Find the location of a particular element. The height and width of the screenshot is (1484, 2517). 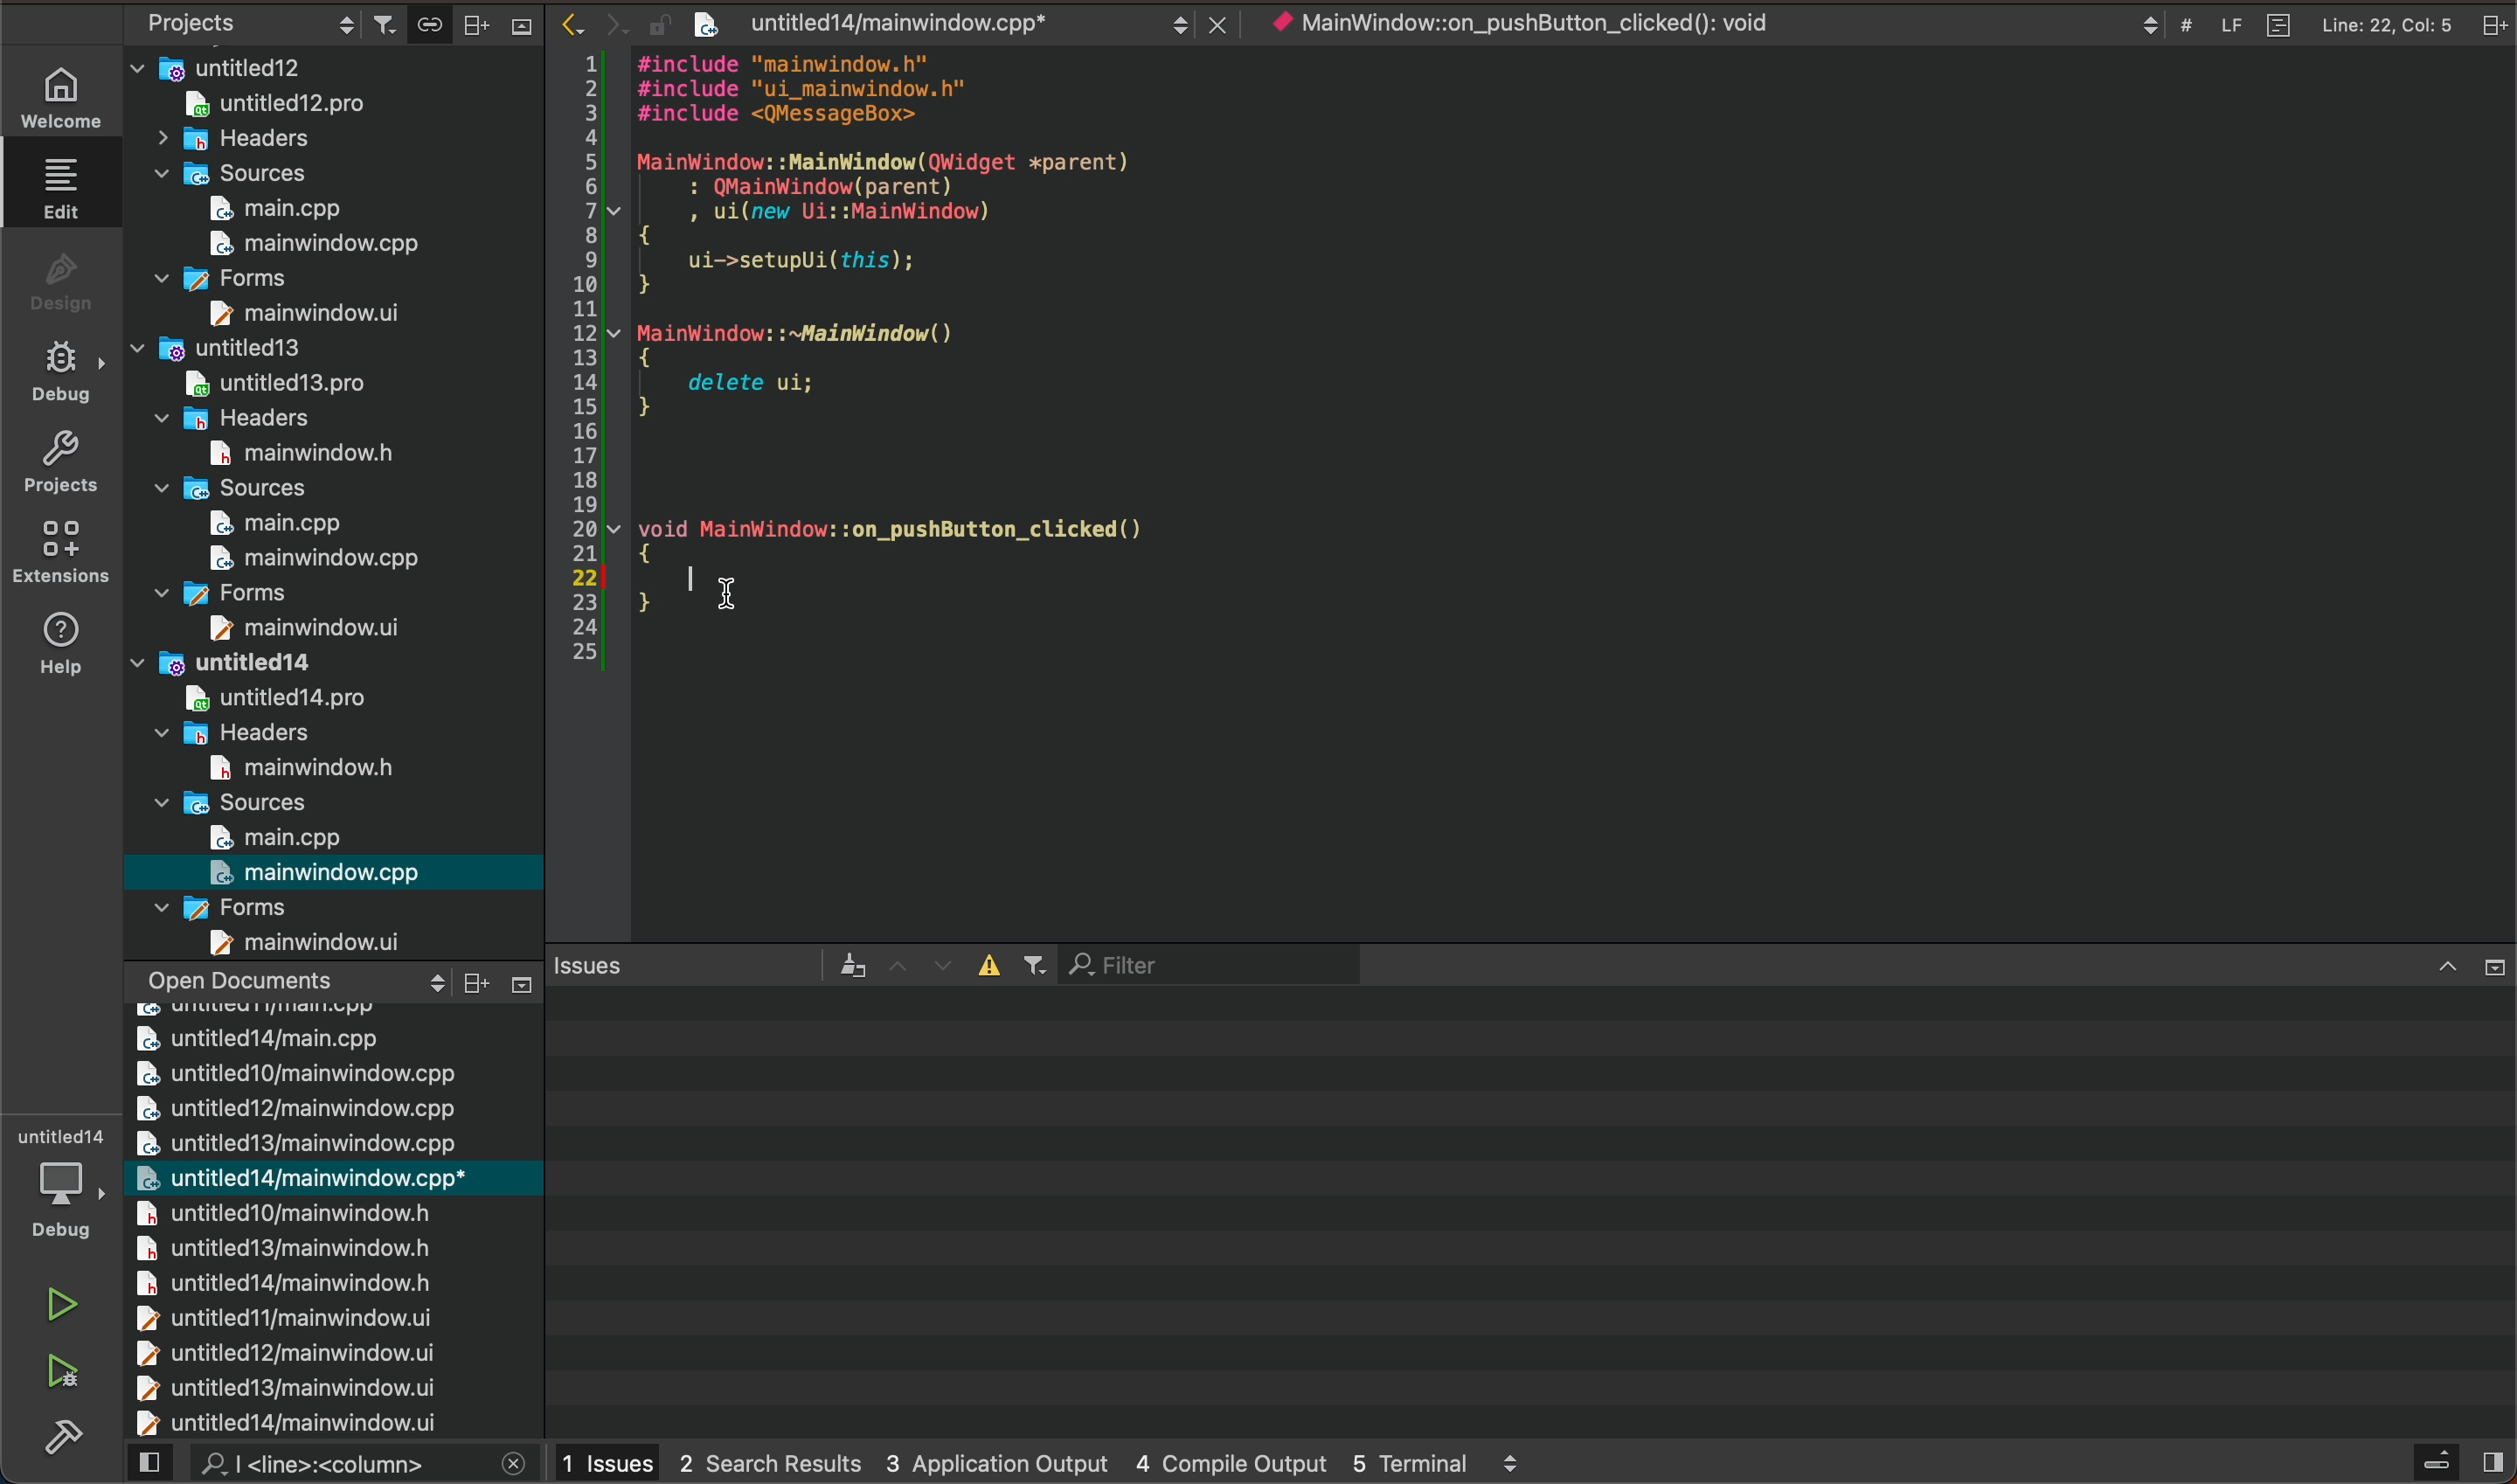

close bar is located at coordinates (495, 25).